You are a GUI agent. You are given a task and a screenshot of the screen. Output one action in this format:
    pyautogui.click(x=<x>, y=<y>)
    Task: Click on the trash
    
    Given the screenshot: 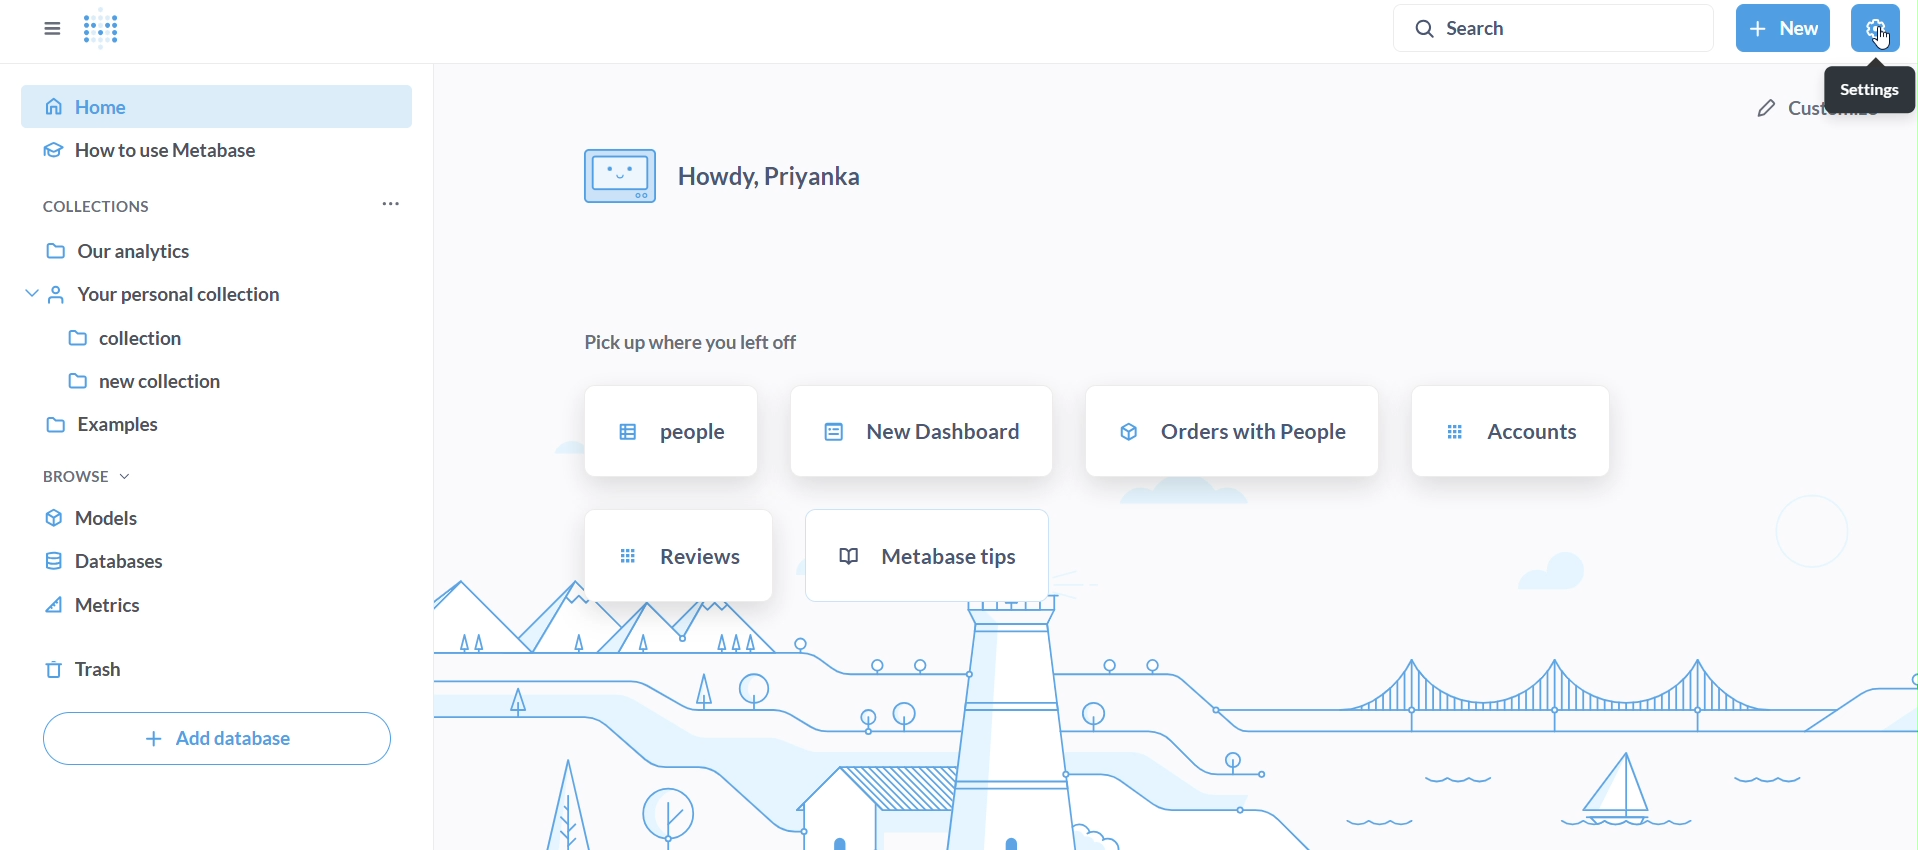 What is the action you would take?
    pyautogui.click(x=219, y=671)
    